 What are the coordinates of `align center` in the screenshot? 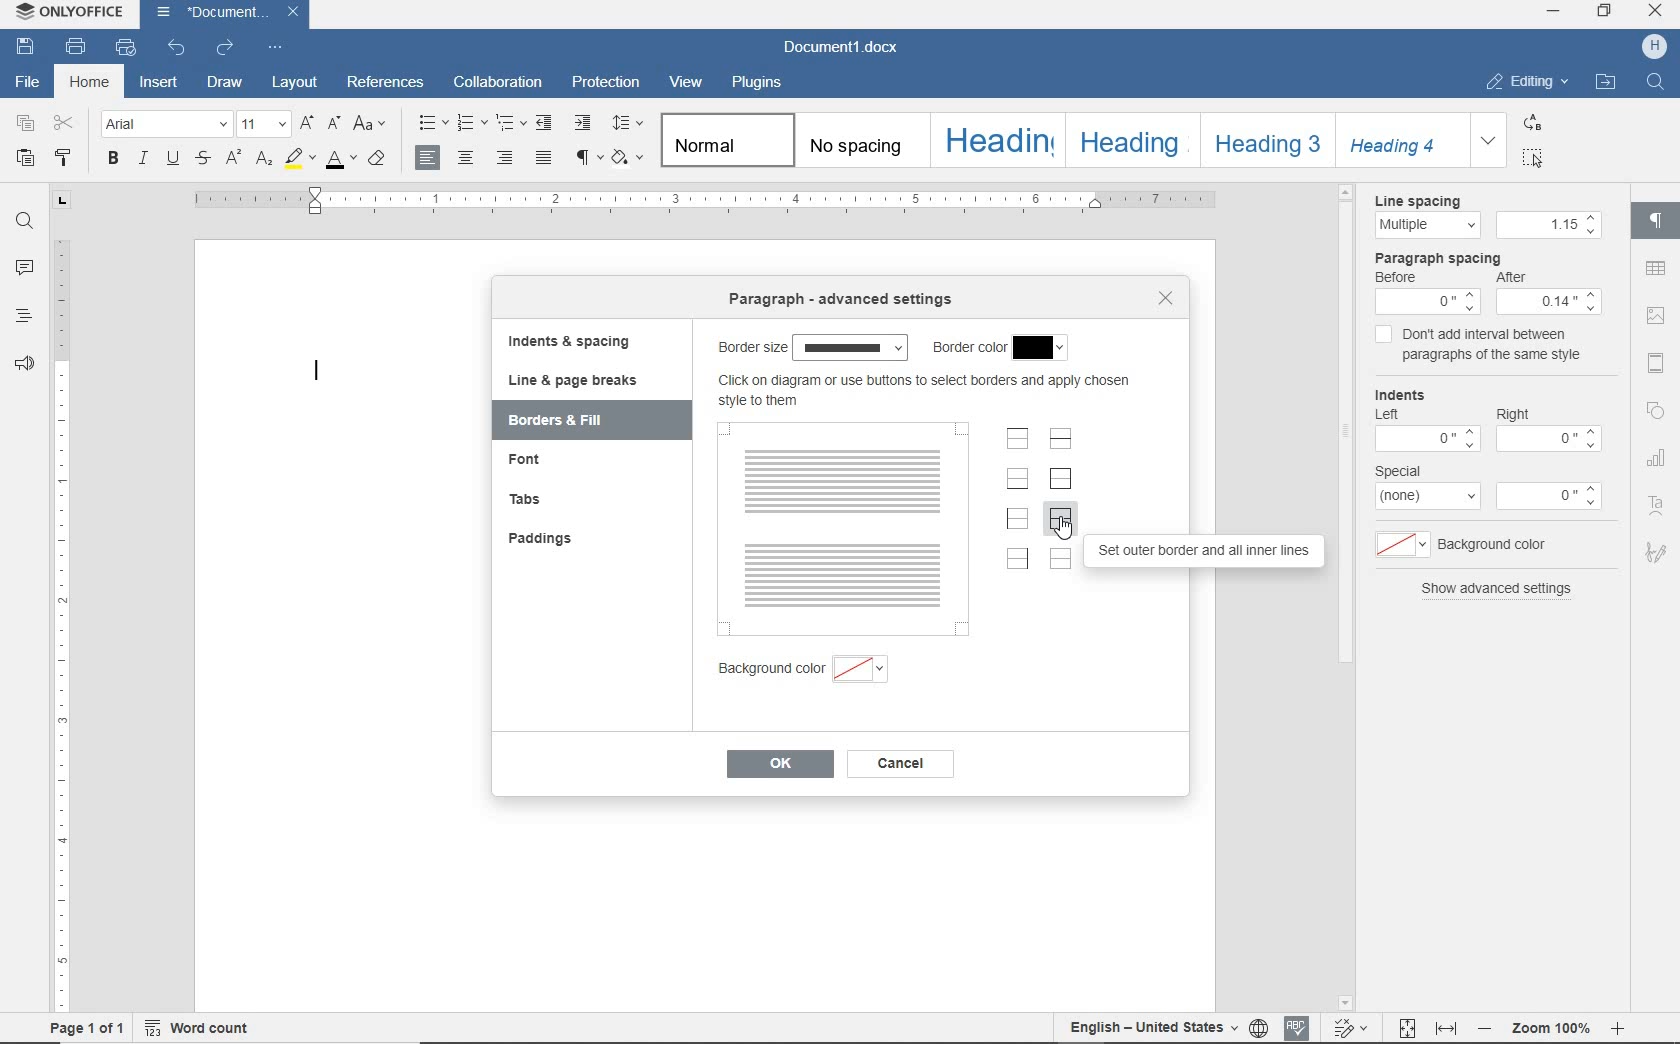 It's located at (467, 159).